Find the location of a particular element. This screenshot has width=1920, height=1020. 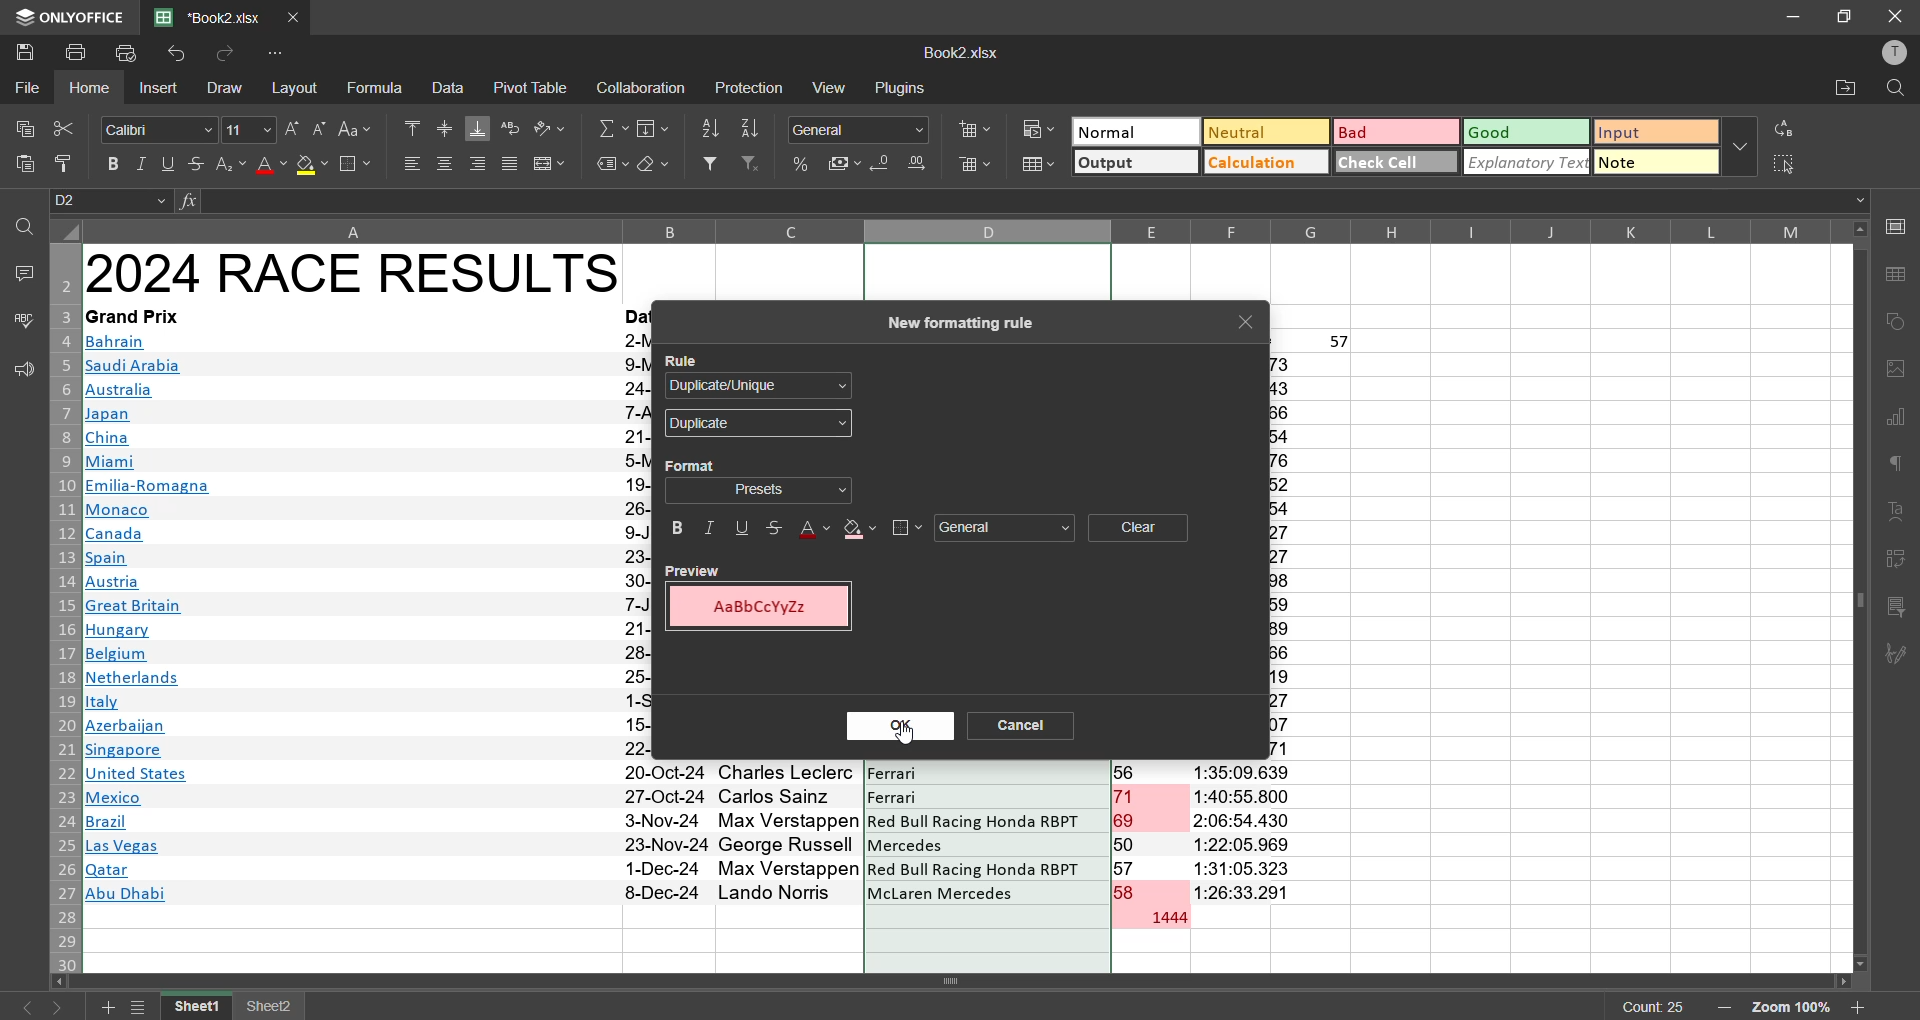

filename is located at coordinates (960, 51).